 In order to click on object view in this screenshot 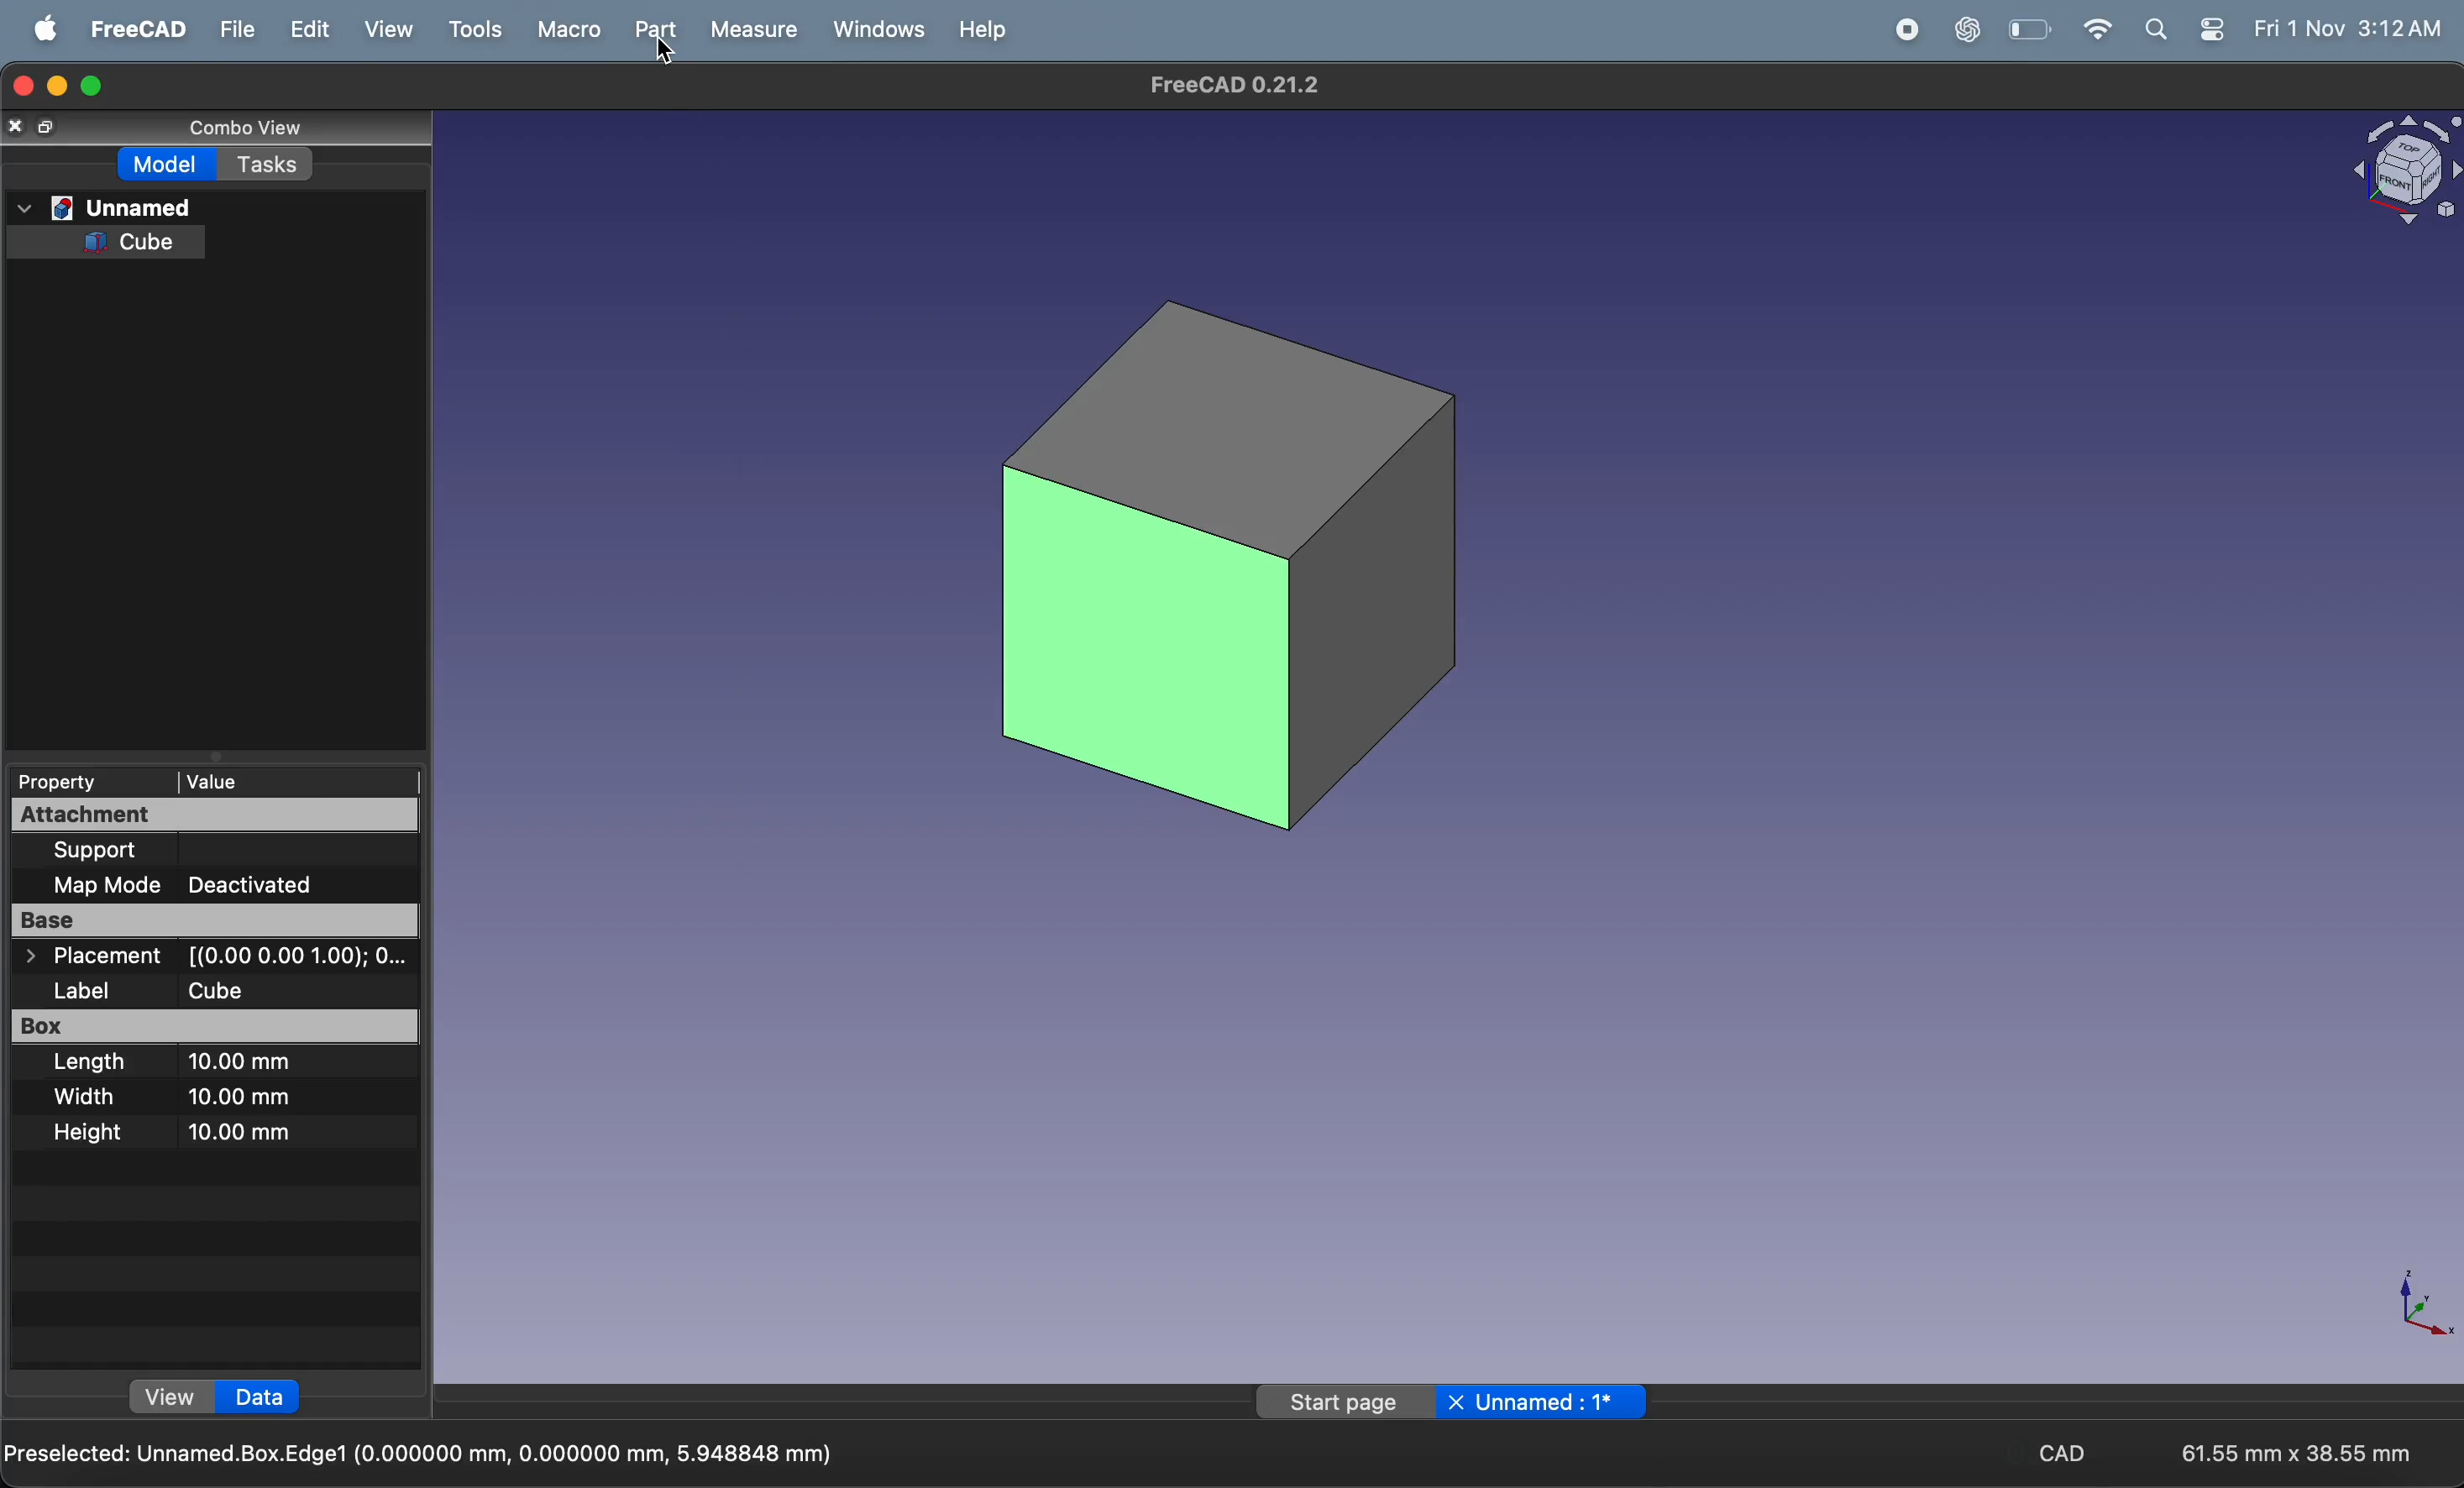, I will do `click(2403, 176)`.